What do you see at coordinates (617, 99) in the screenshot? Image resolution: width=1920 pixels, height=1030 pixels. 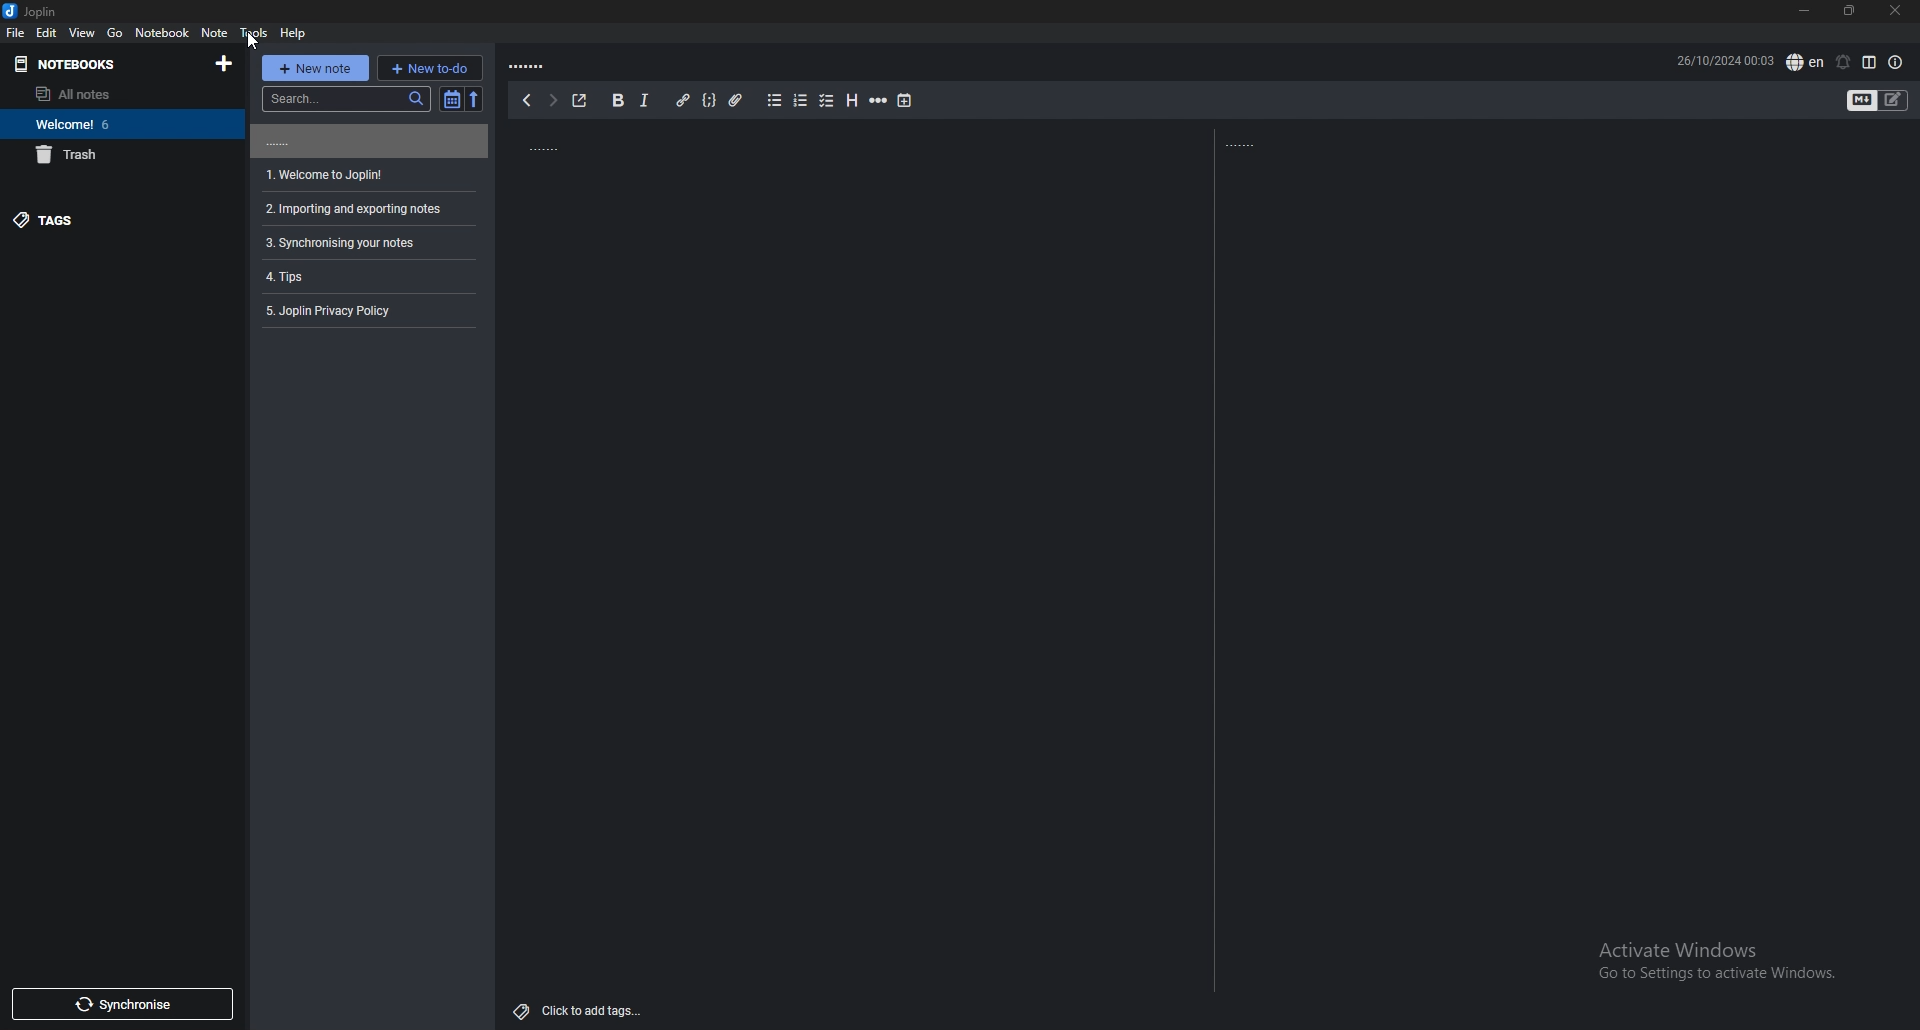 I see `bold` at bounding box center [617, 99].